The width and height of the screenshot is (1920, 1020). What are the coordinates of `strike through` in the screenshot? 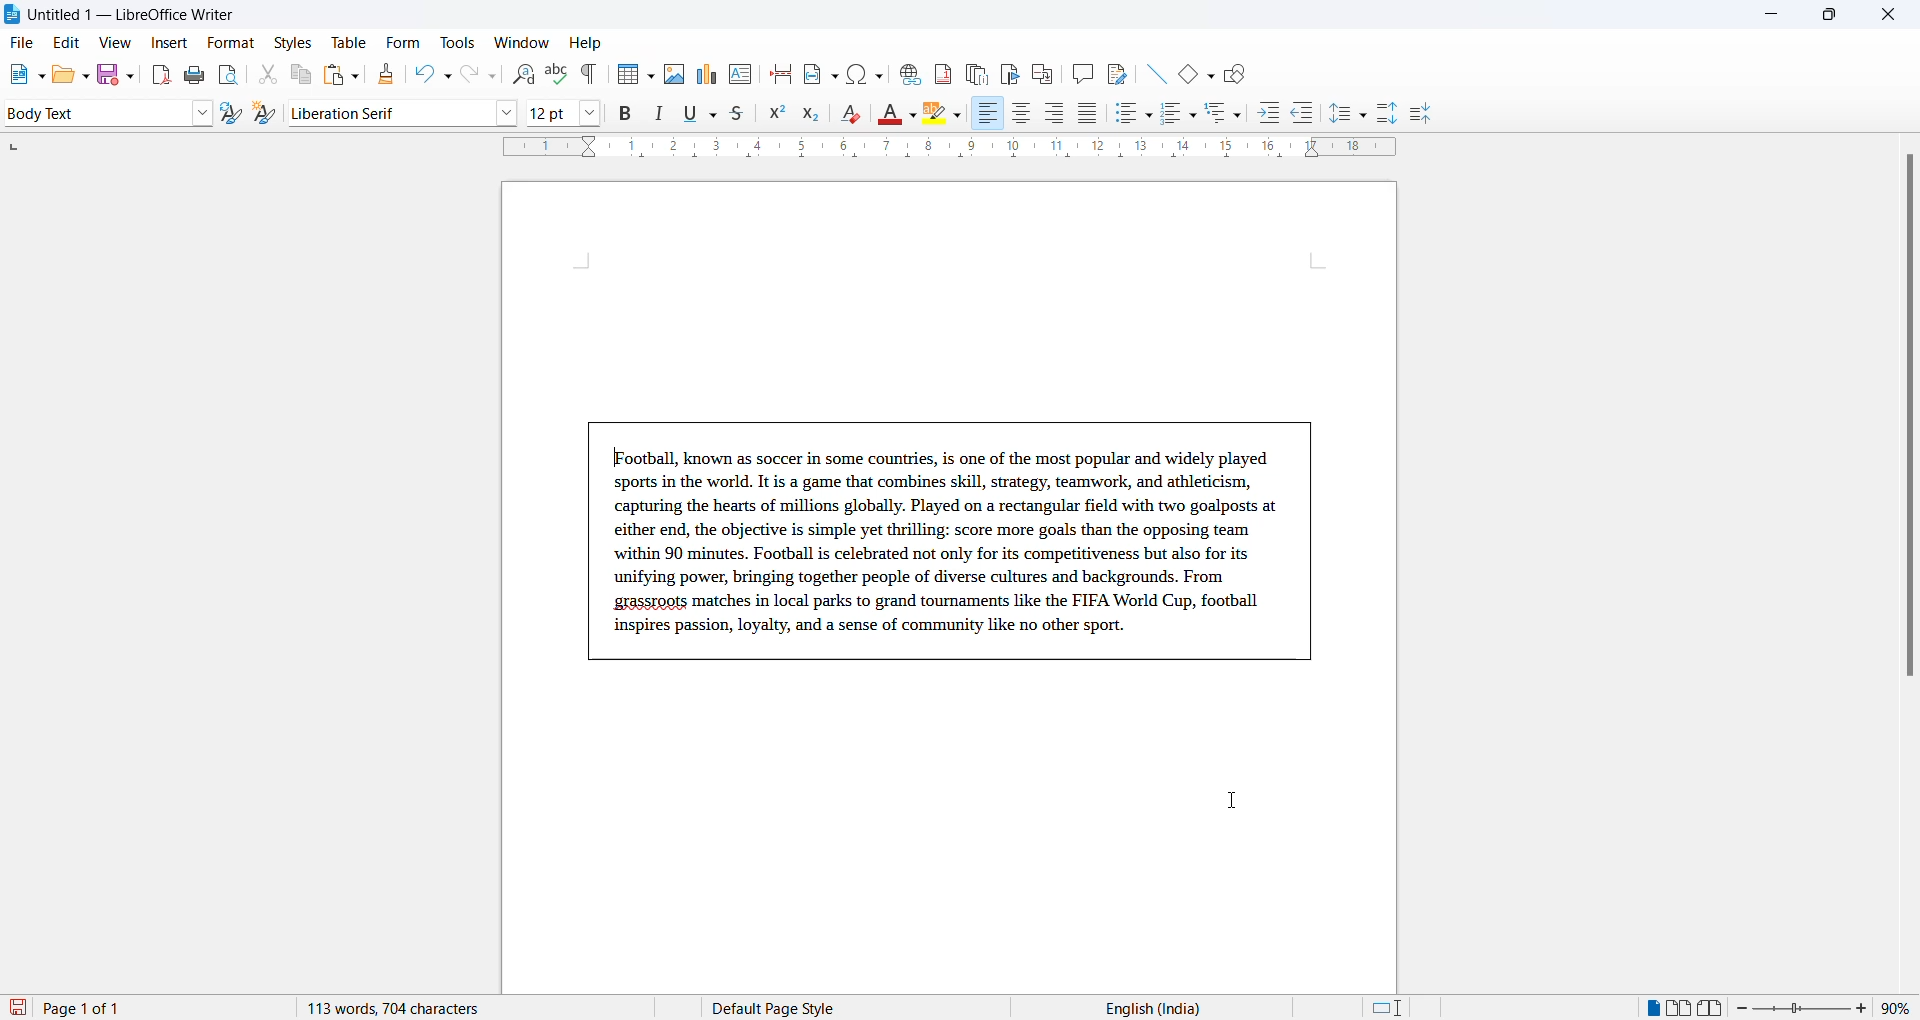 It's located at (745, 114).